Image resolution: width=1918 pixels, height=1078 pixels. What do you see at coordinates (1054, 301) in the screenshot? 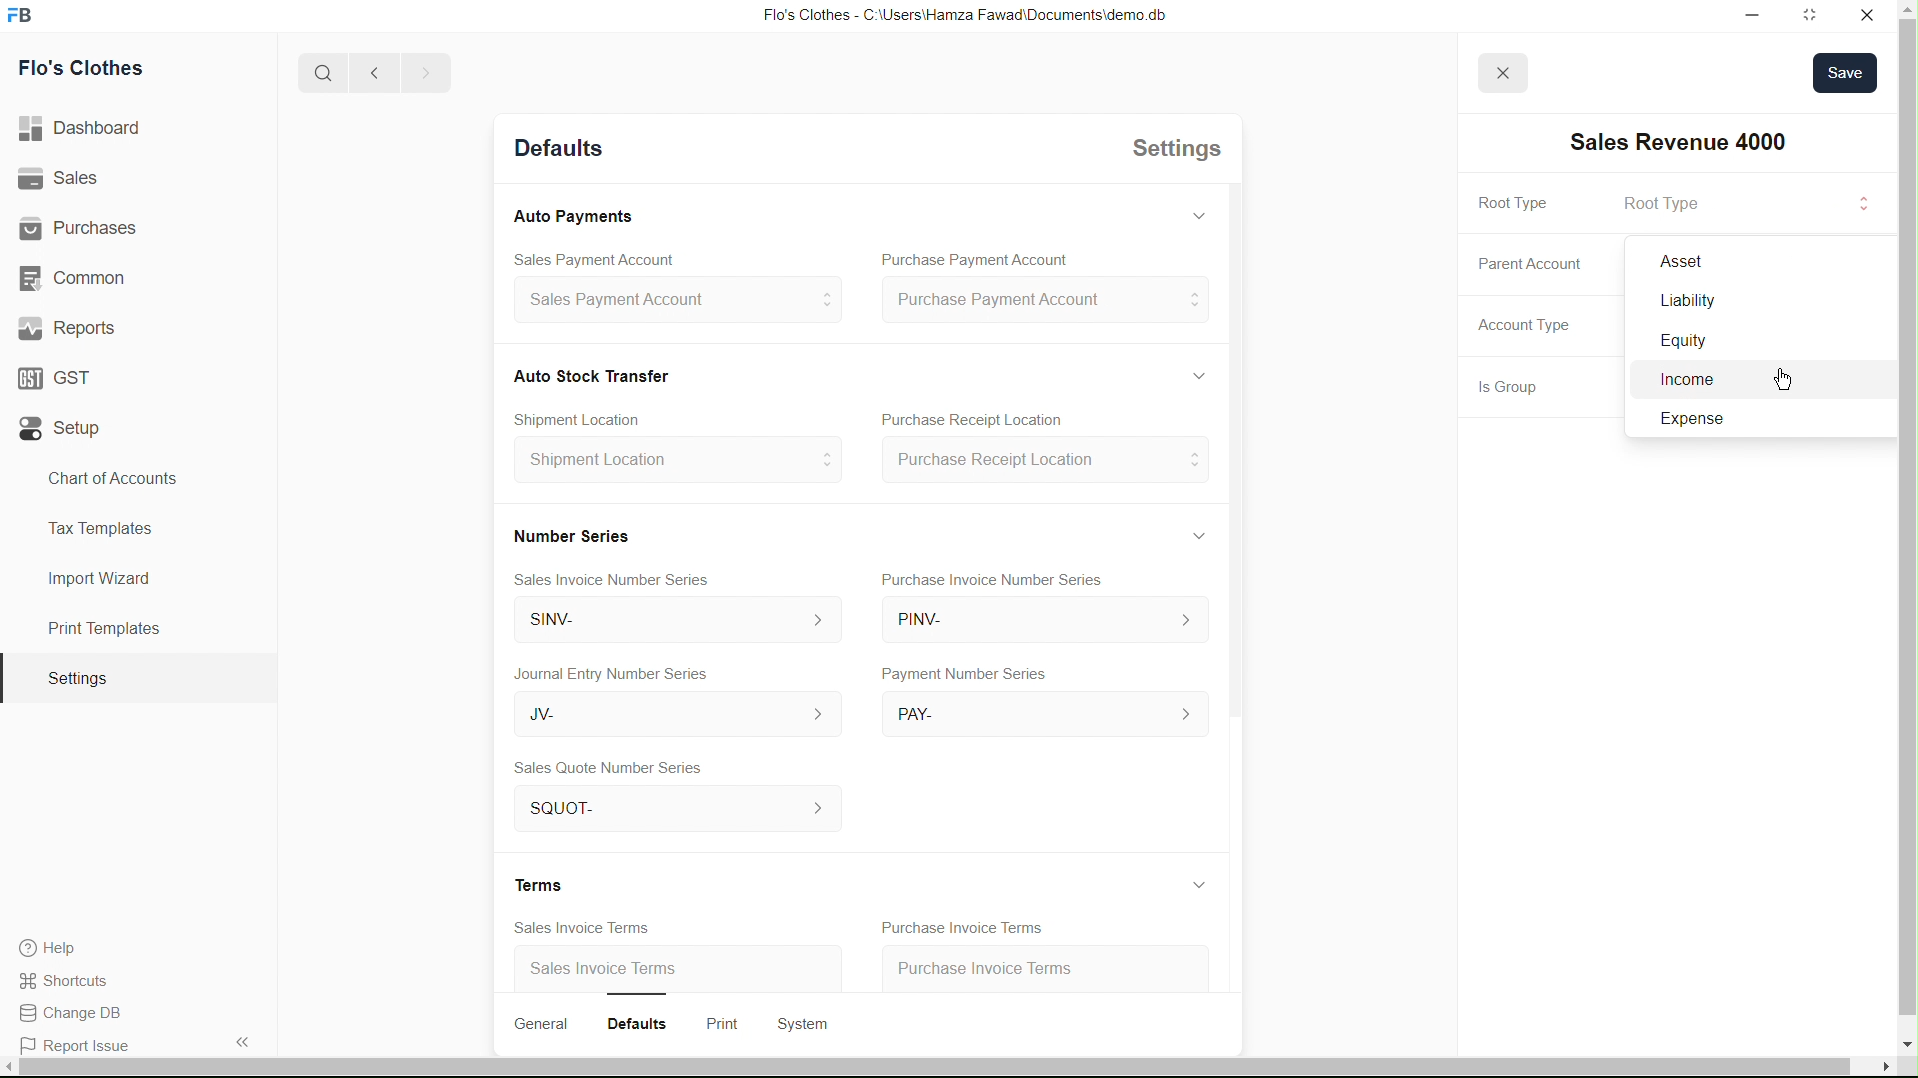
I see `Purchase Payment Account` at bounding box center [1054, 301].